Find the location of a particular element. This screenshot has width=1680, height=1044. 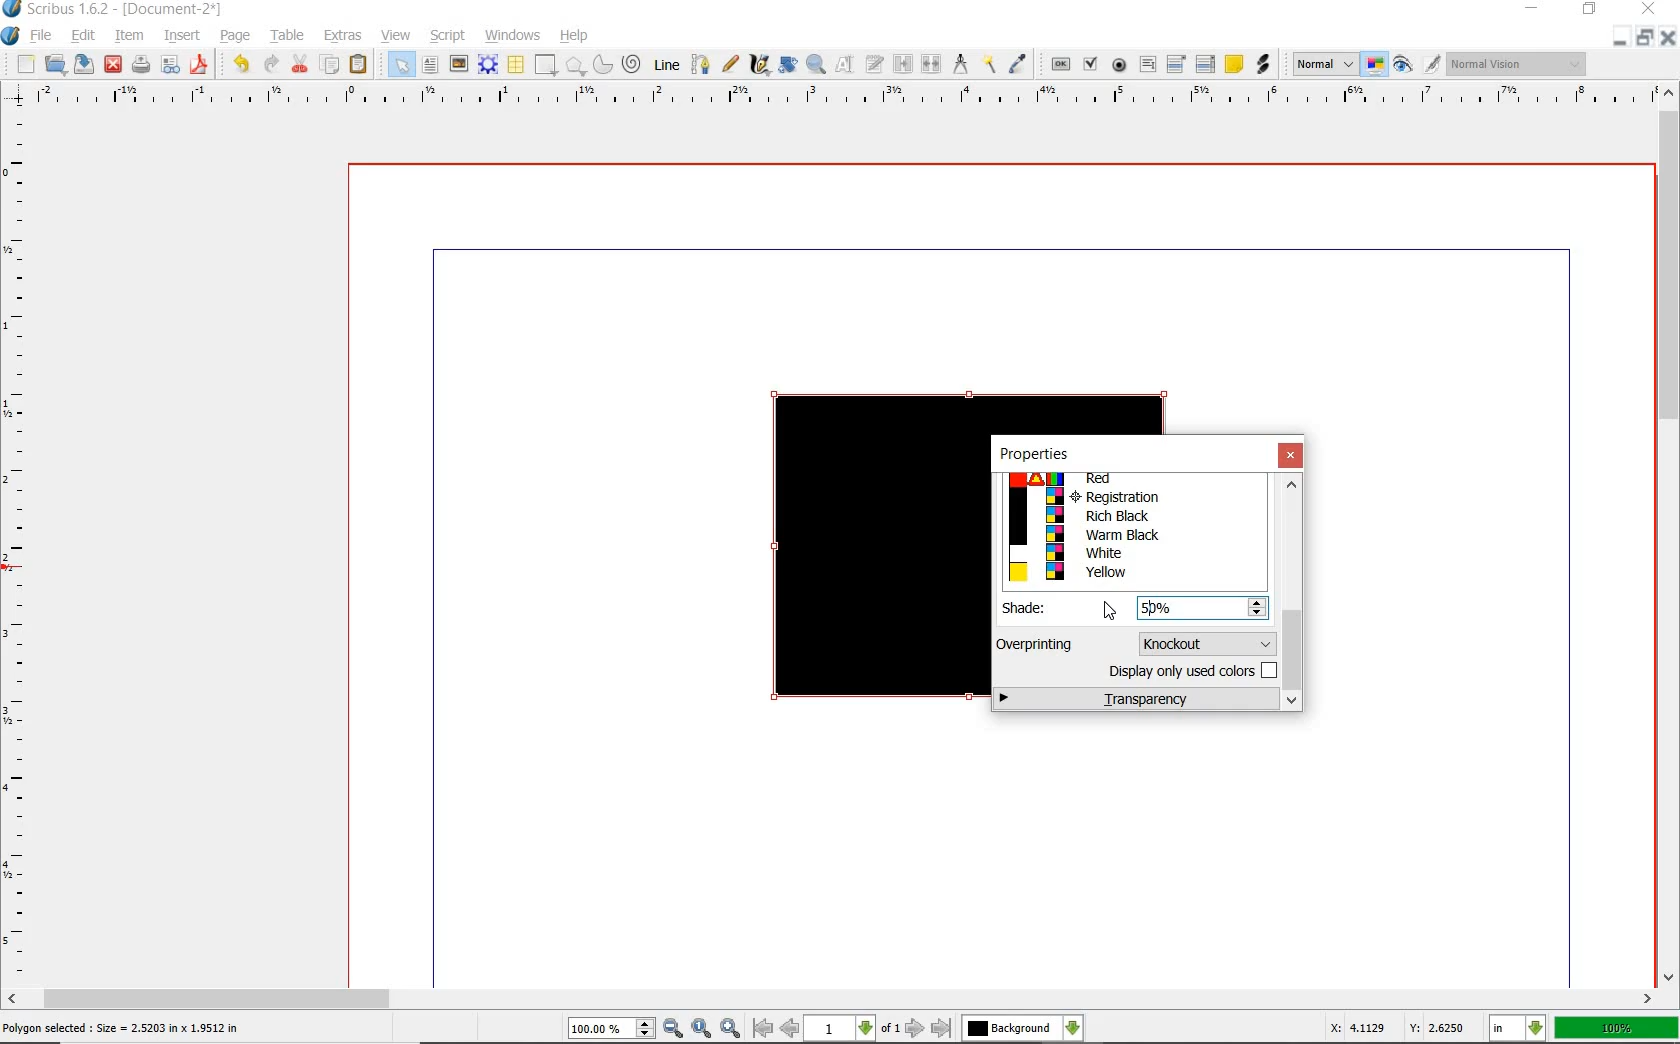

knockout is located at coordinates (1204, 642).